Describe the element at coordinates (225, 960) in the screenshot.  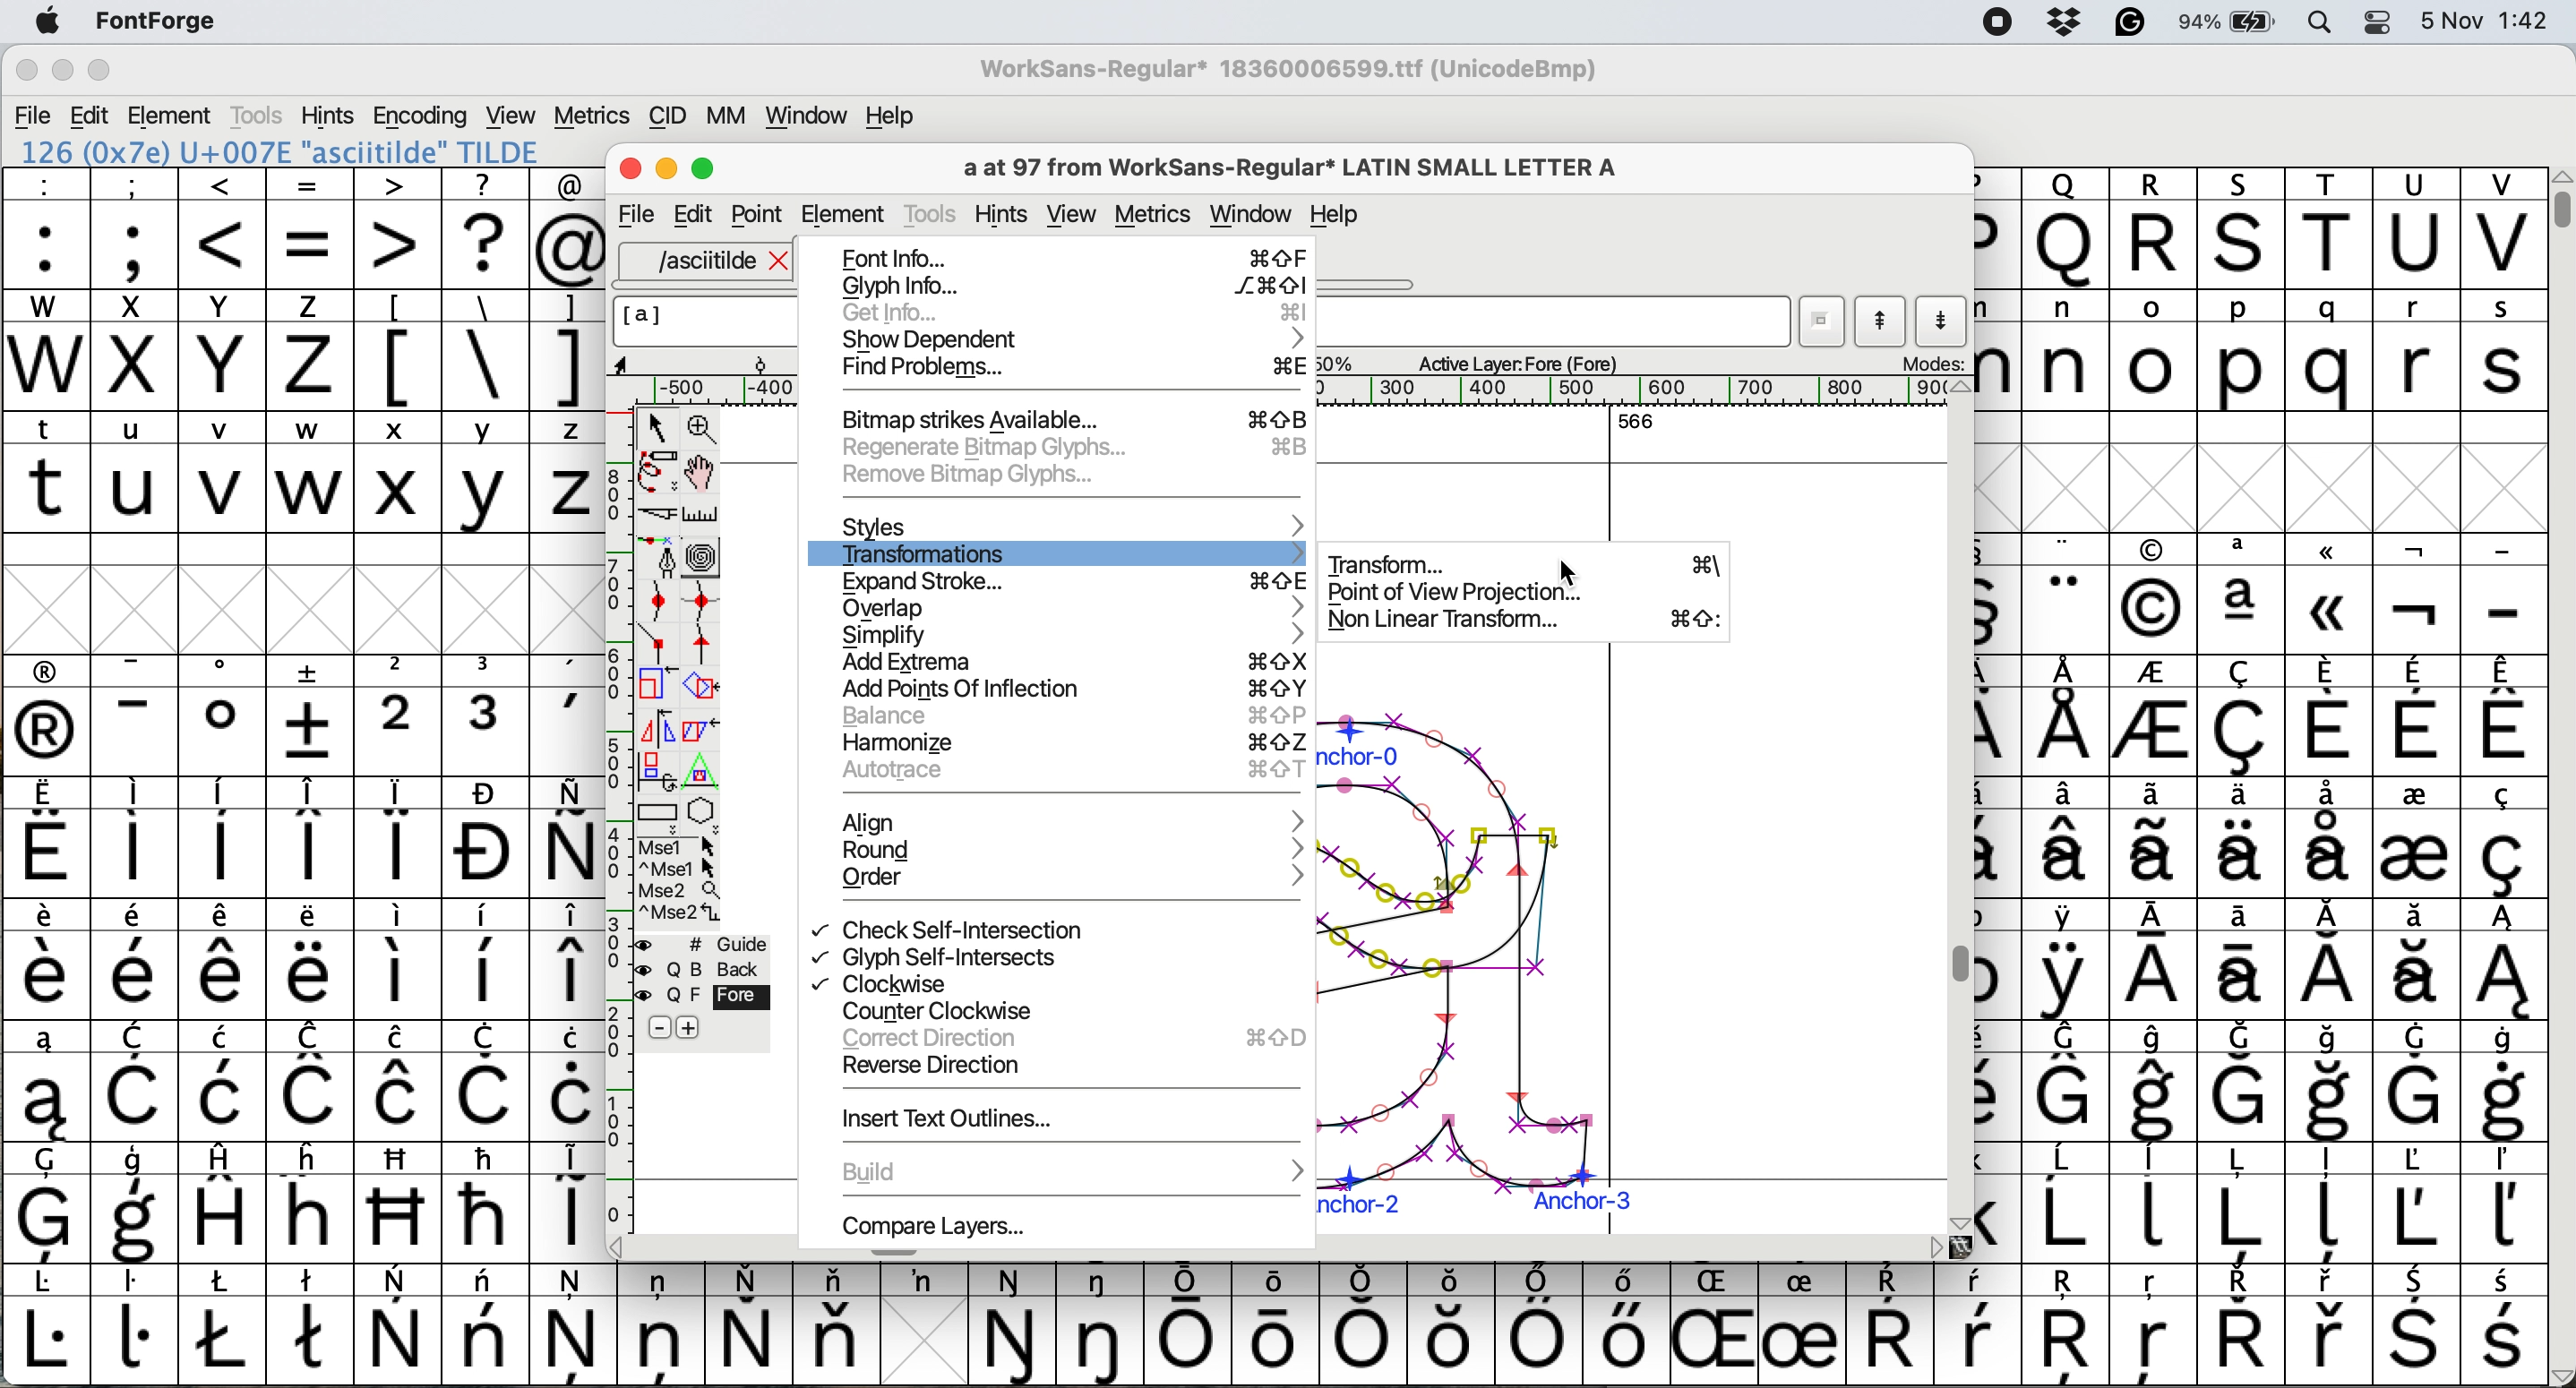
I see `symbol` at that location.